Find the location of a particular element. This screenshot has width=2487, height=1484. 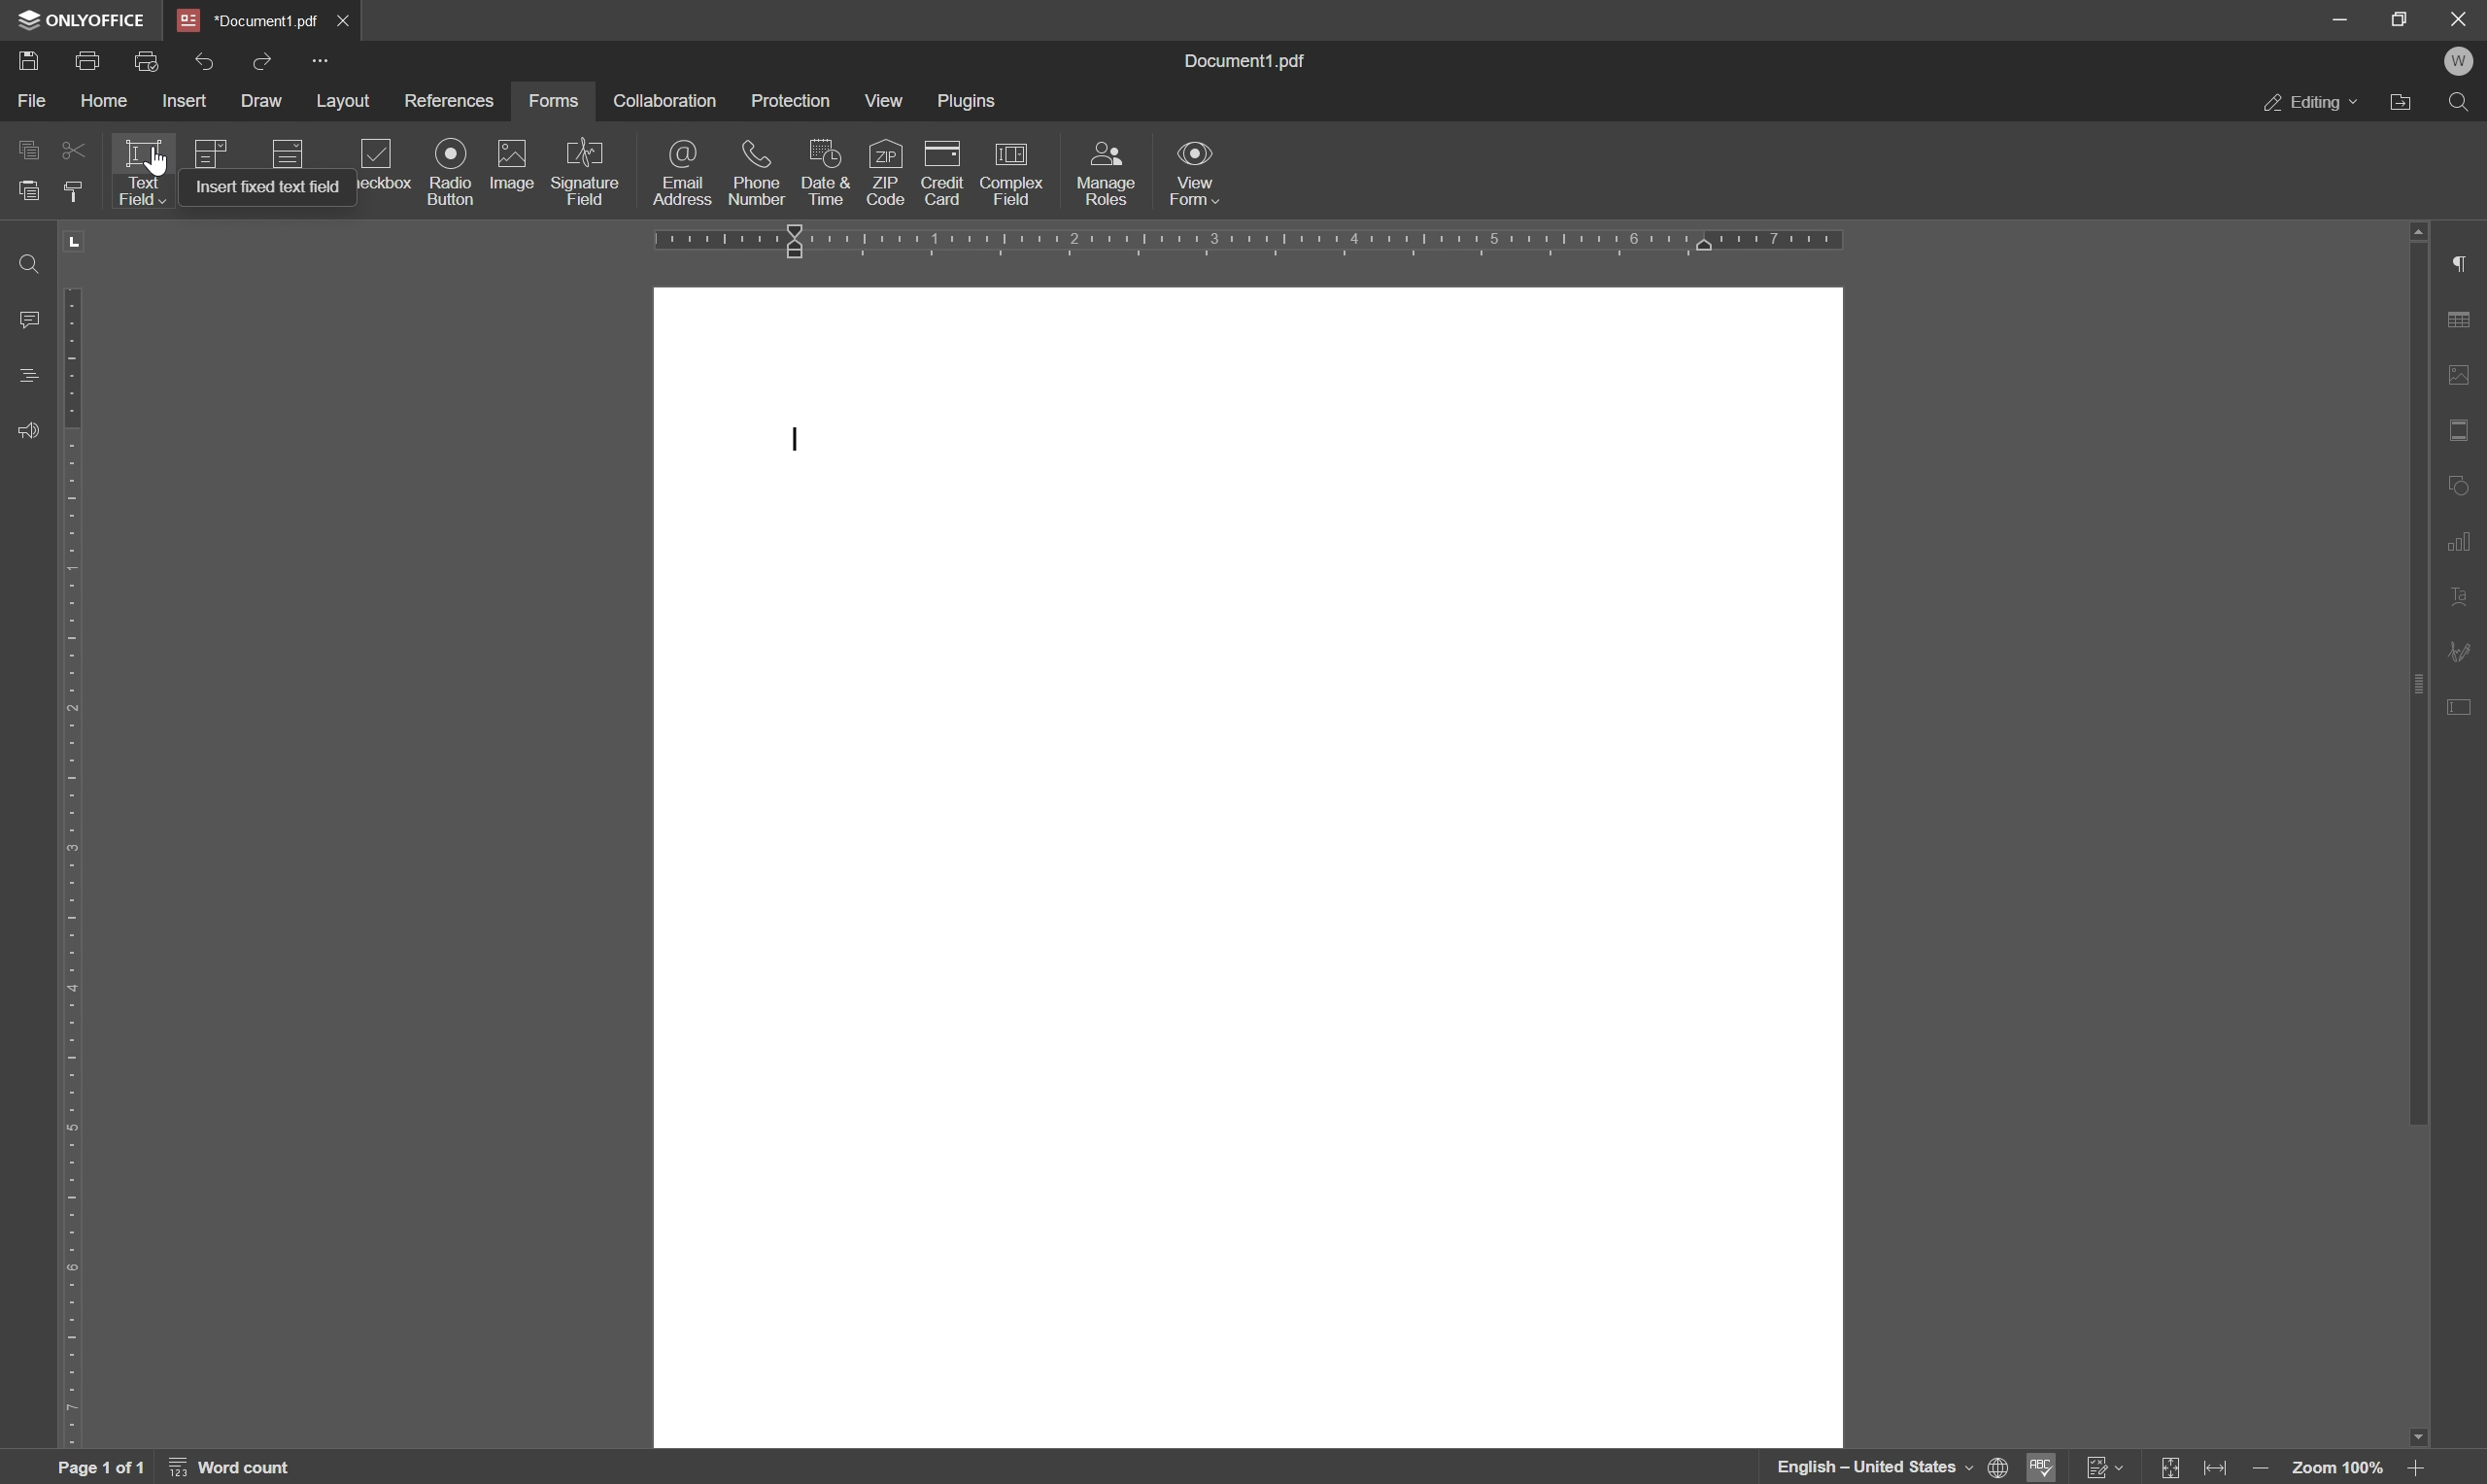

view form is located at coordinates (1198, 177).